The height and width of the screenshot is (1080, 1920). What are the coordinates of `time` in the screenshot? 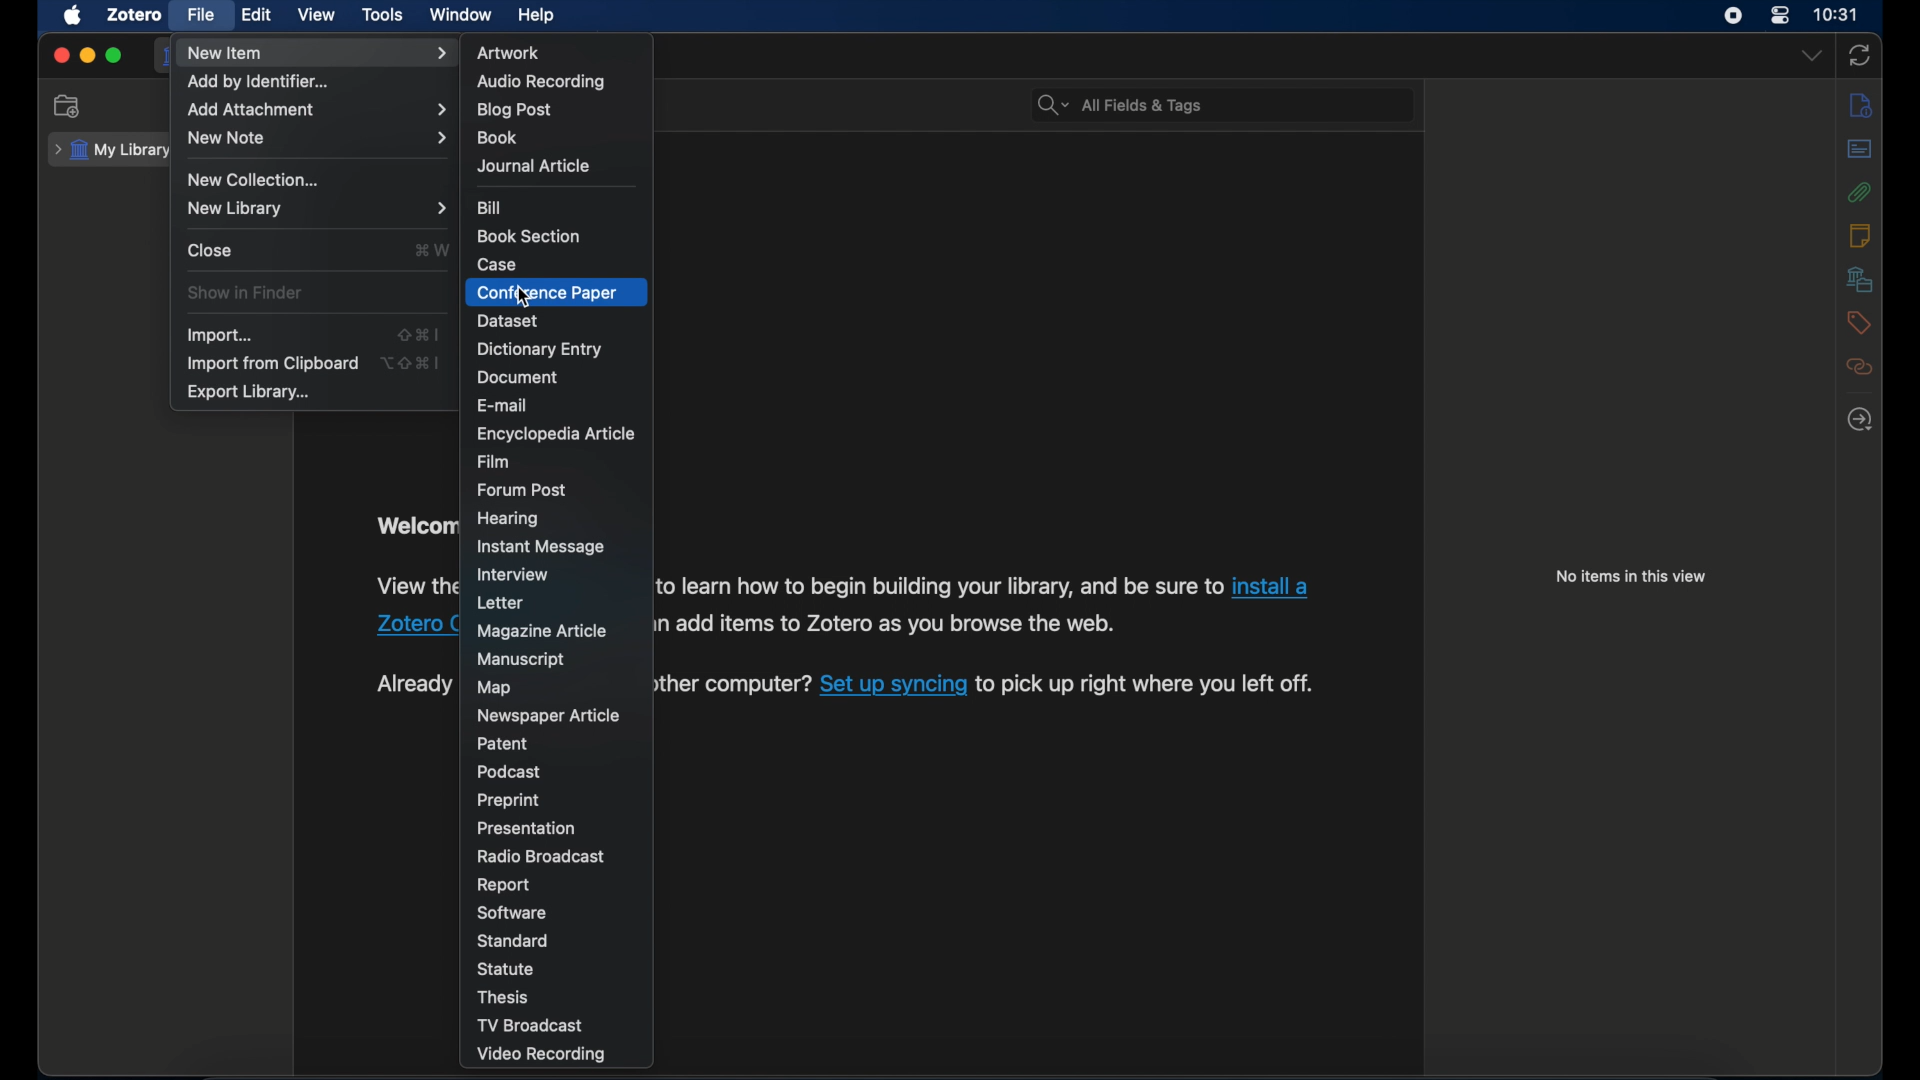 It's located at (1837, 15).